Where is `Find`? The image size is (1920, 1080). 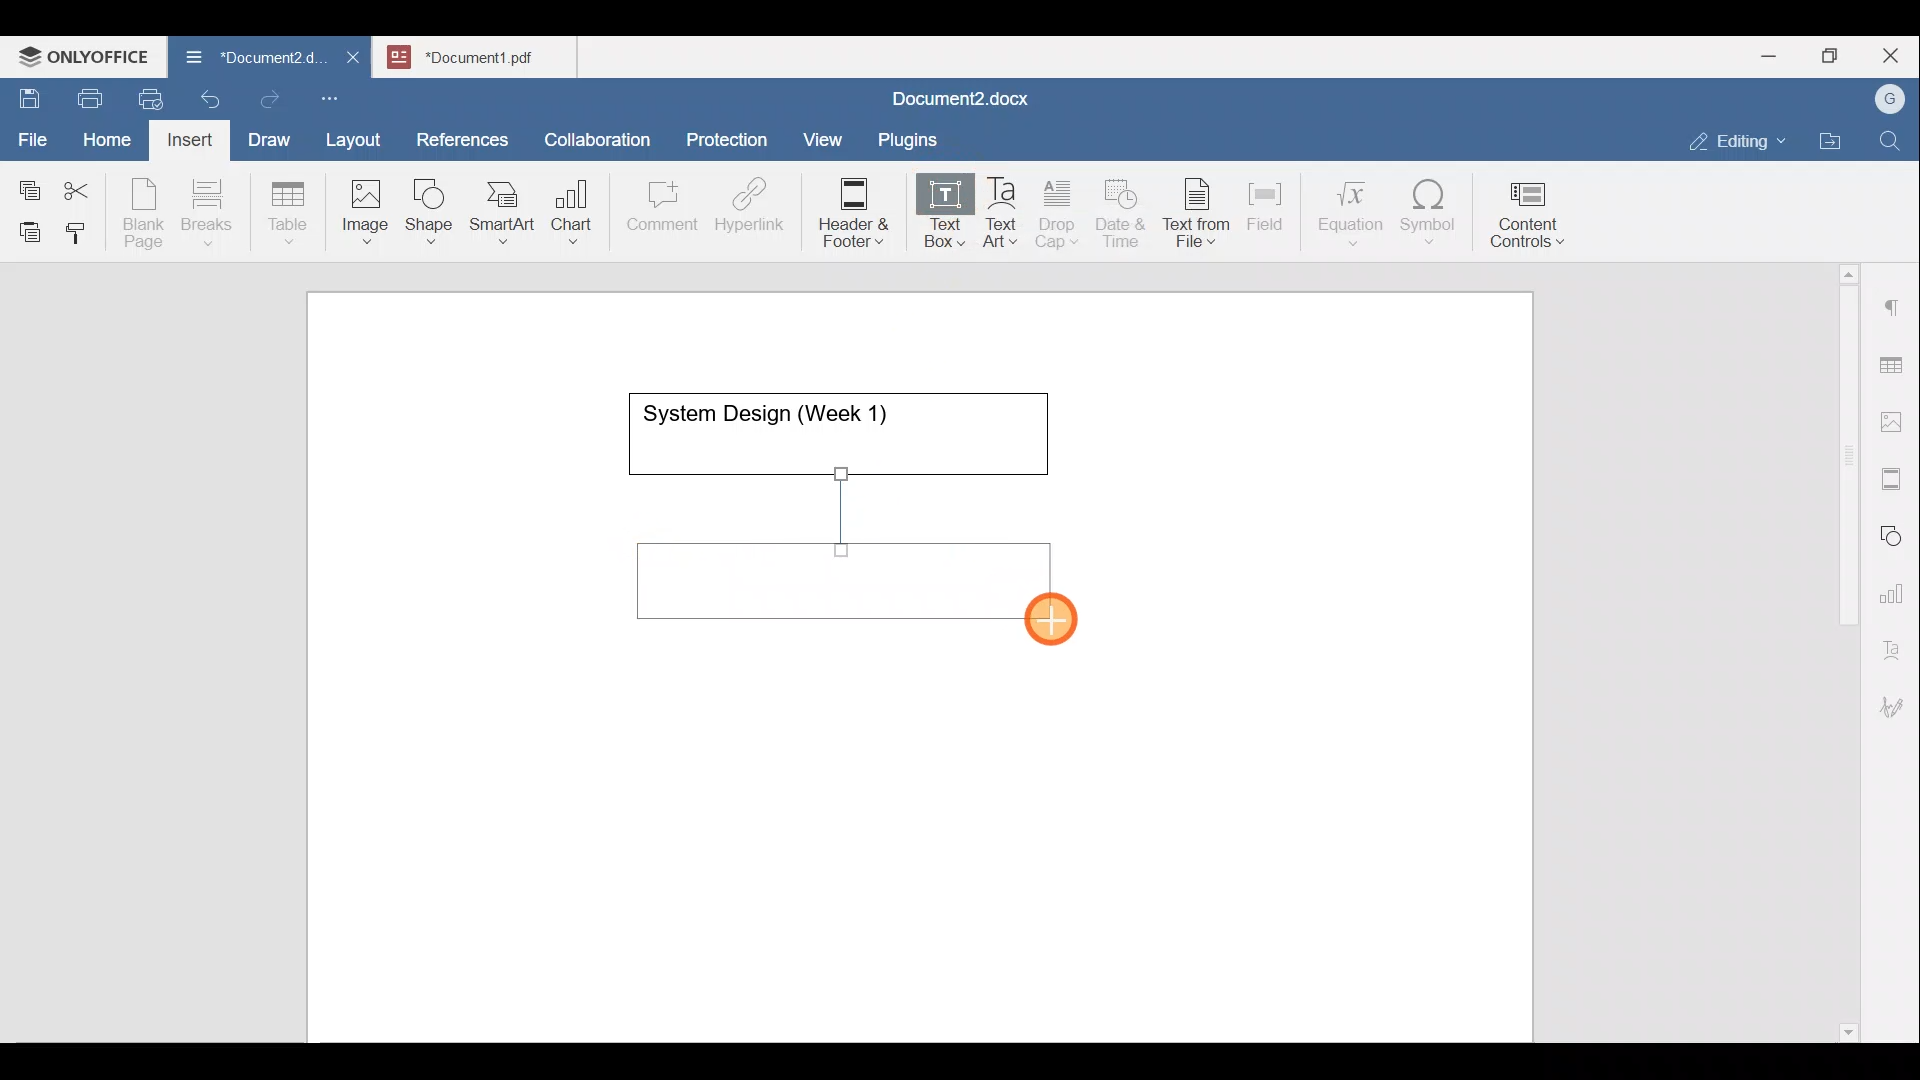
Find is located at coordinates (1892, 142).